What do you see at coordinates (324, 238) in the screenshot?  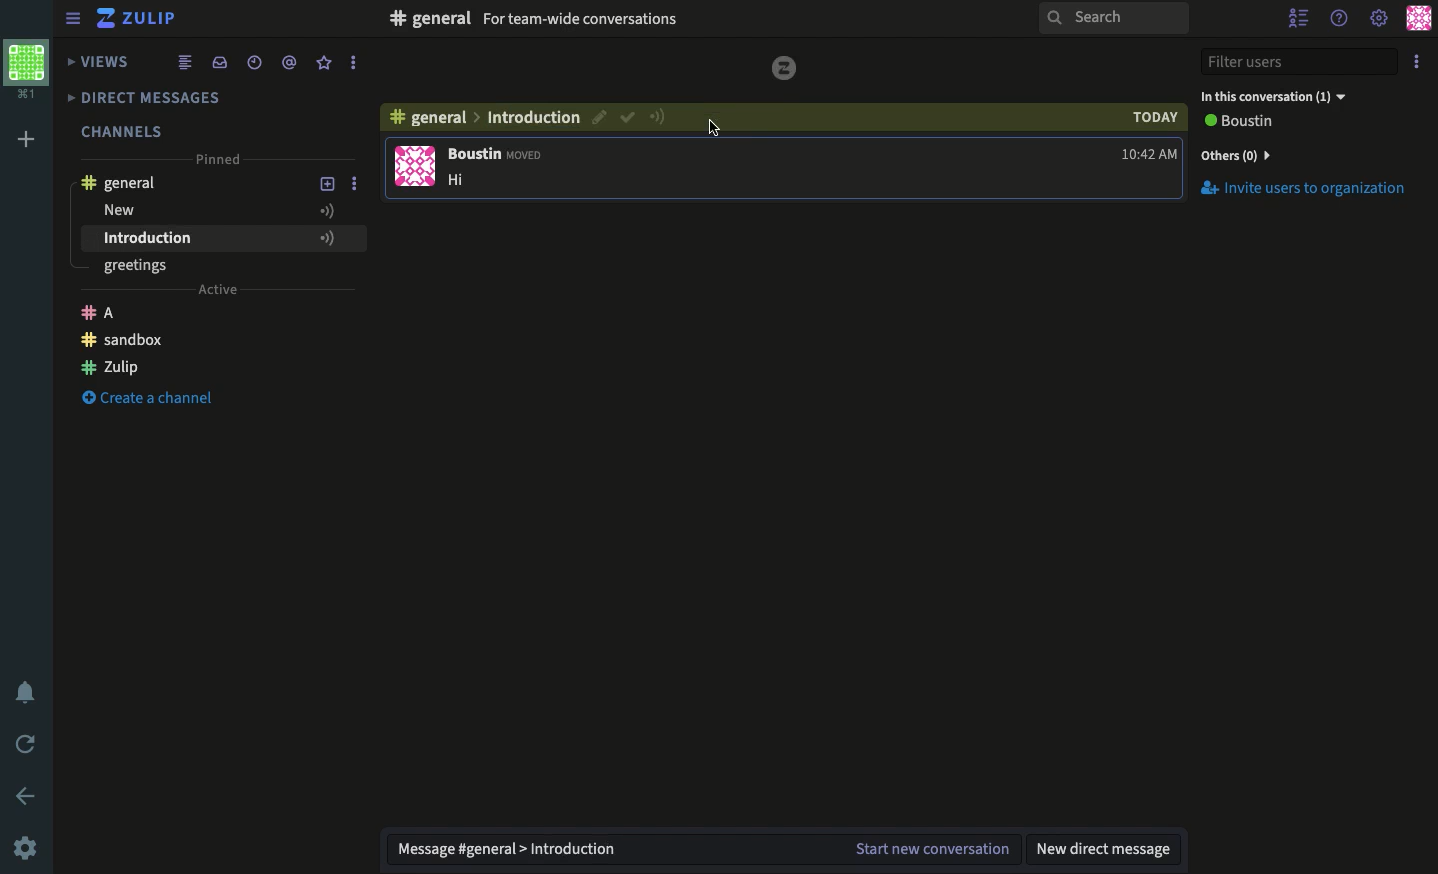 I see `Add` at bounding box center [324, 238].